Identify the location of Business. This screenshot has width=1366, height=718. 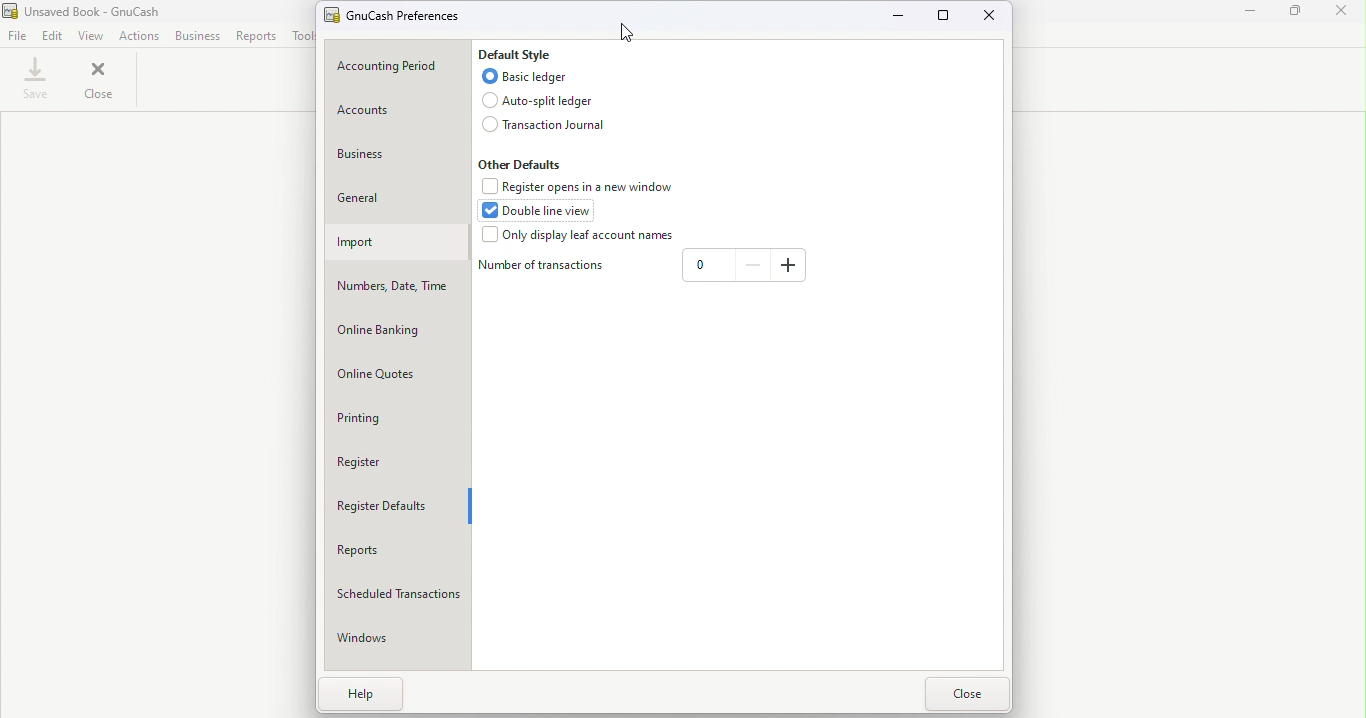
(196, 38).